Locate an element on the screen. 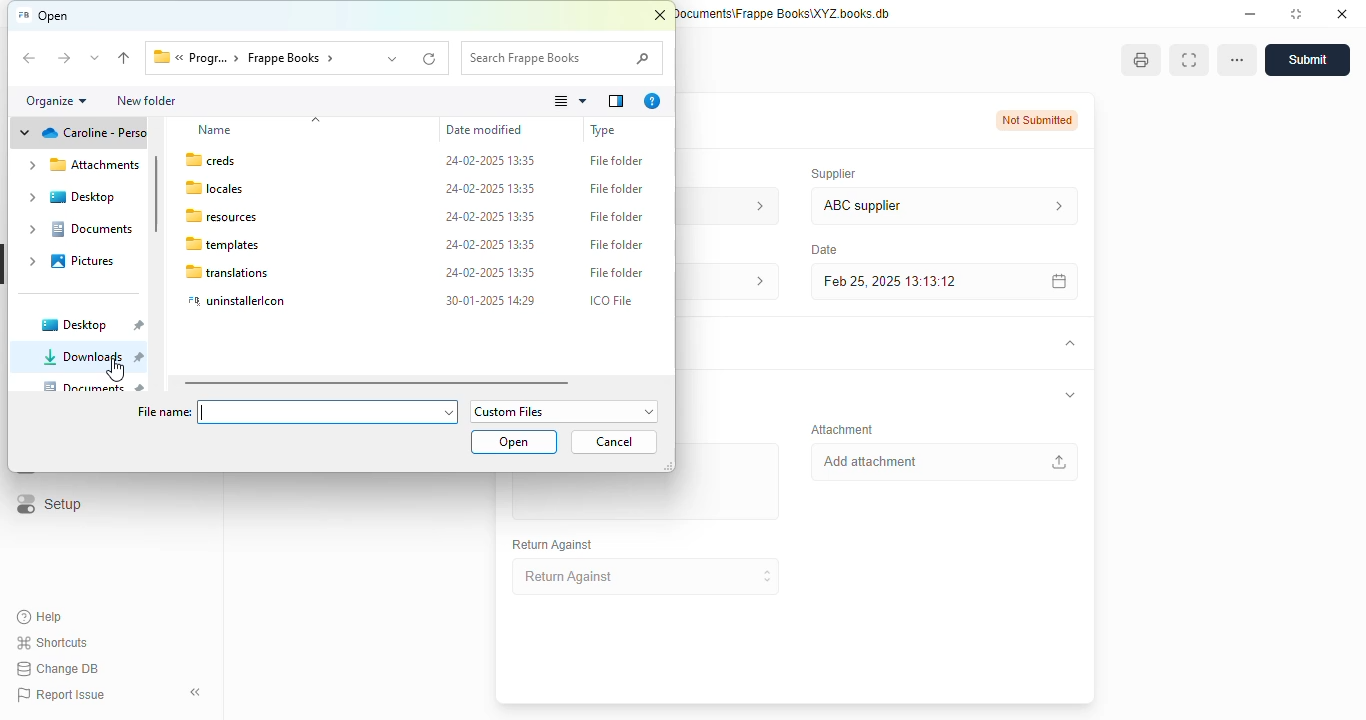 This screenshot has height=720, width=1366. shortcuts is located at coordinates (53, 642).